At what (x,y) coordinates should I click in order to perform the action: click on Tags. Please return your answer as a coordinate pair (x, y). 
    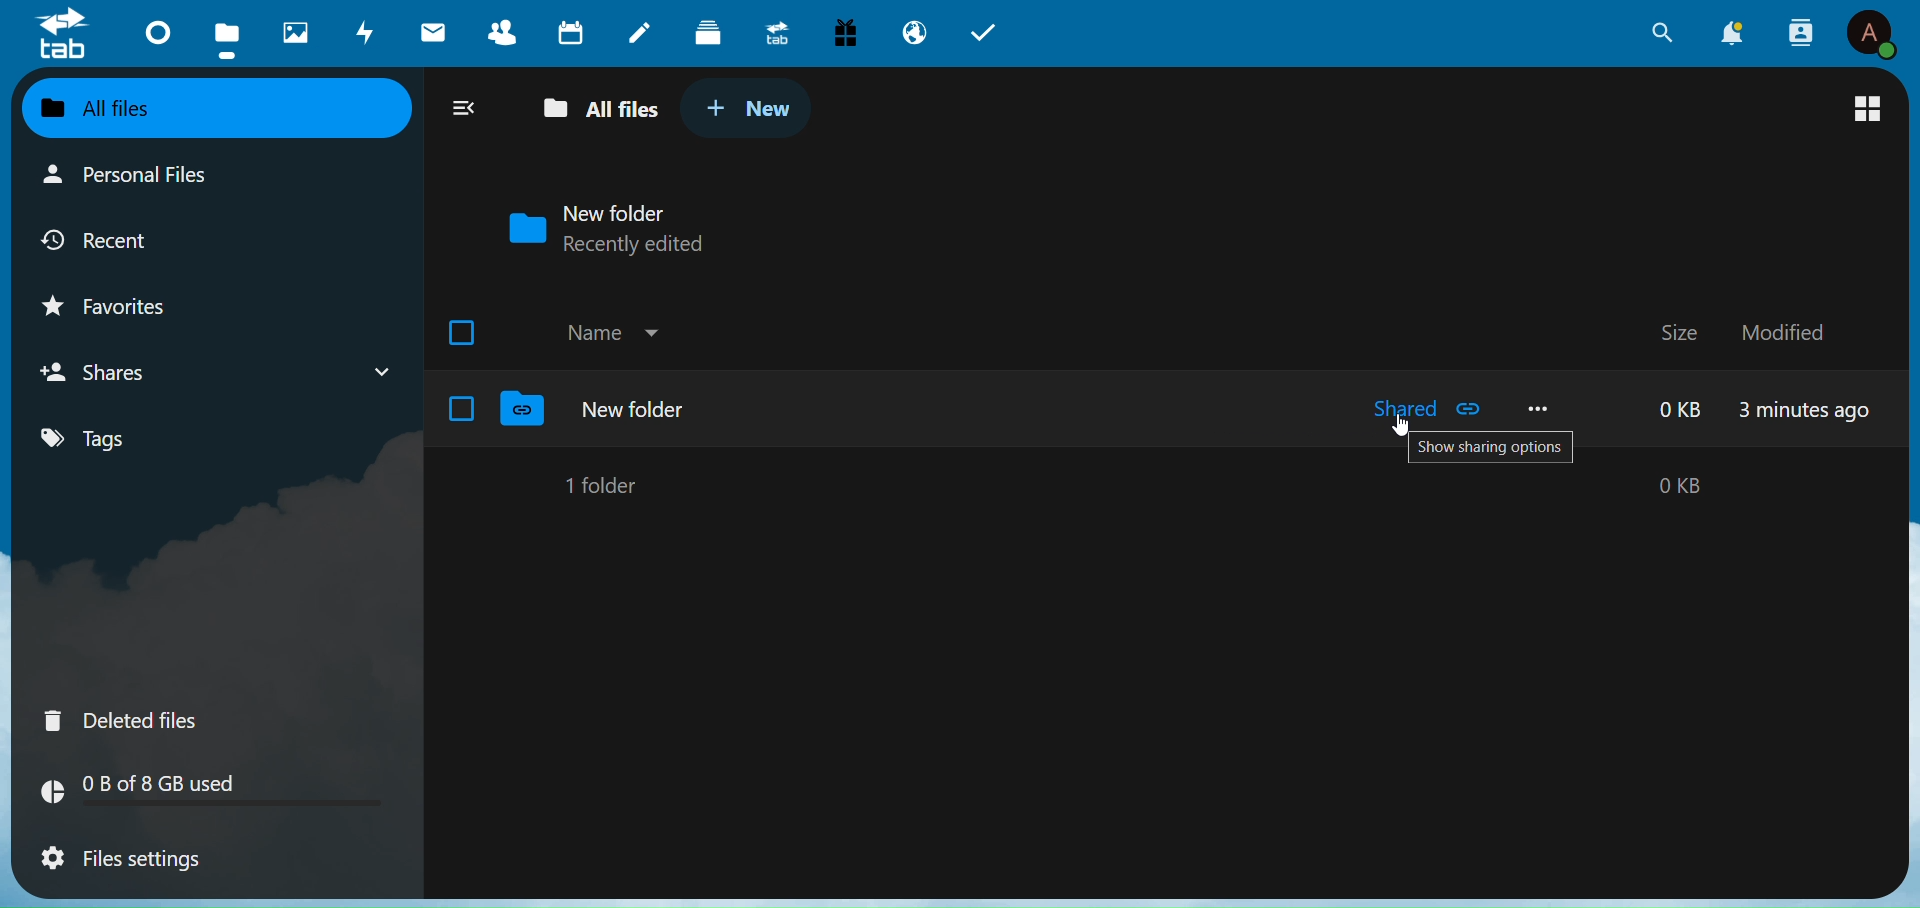
    Looking at the image, I should click on (122, 440).